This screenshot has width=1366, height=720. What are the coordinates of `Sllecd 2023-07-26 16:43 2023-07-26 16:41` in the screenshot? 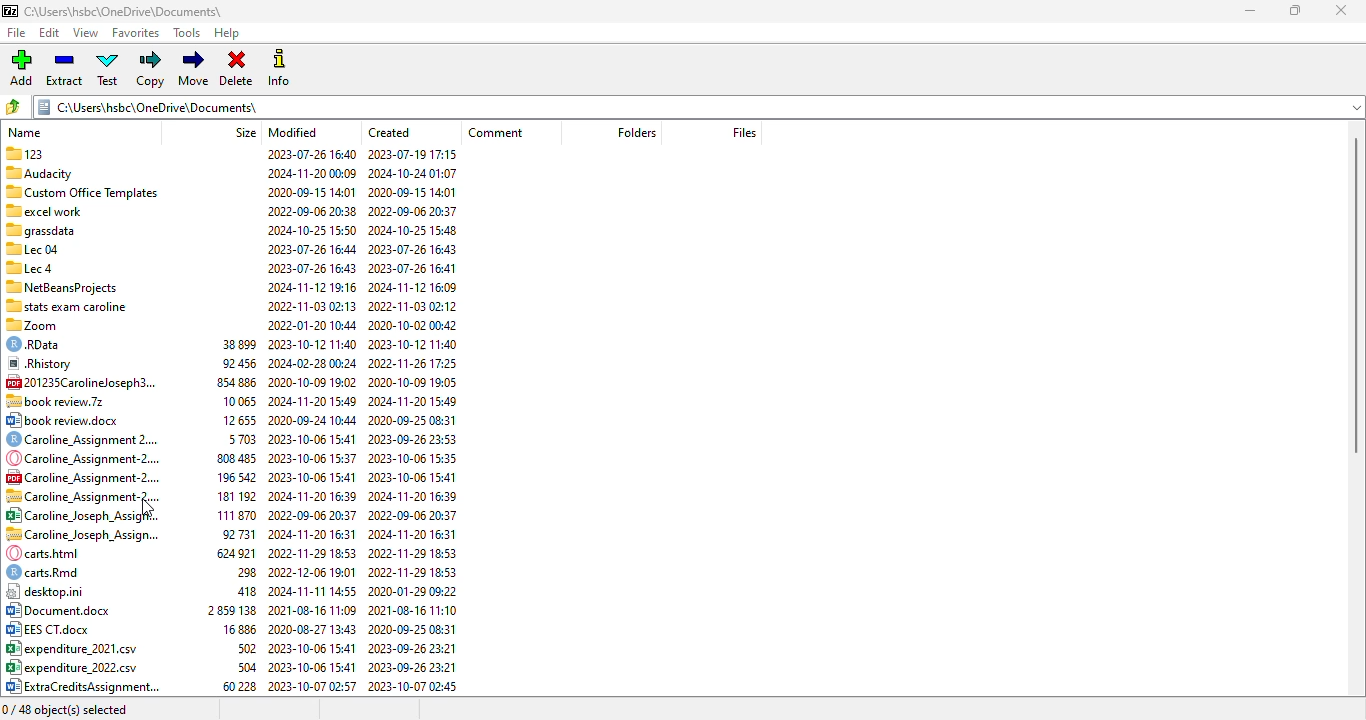 It's located at (230, 267).